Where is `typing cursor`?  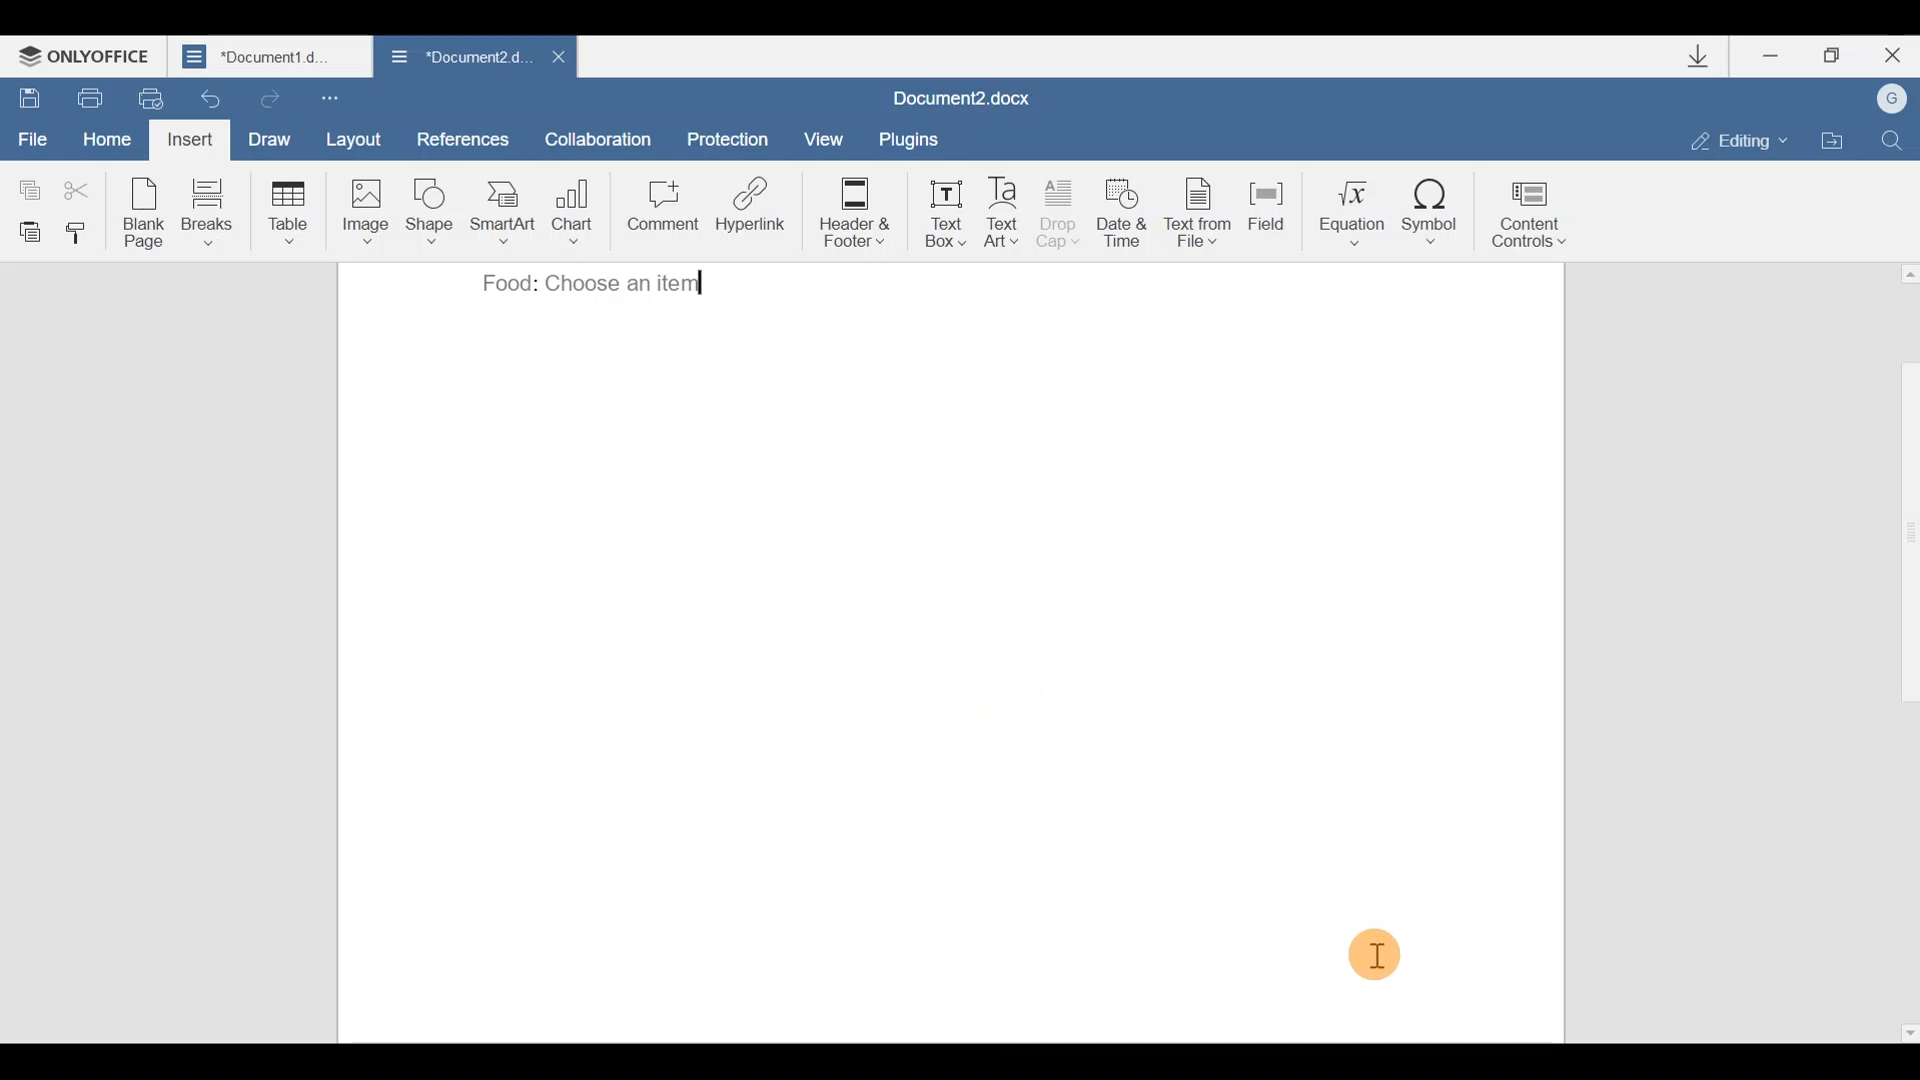
typing cursor is located at coordinates (699, 283).